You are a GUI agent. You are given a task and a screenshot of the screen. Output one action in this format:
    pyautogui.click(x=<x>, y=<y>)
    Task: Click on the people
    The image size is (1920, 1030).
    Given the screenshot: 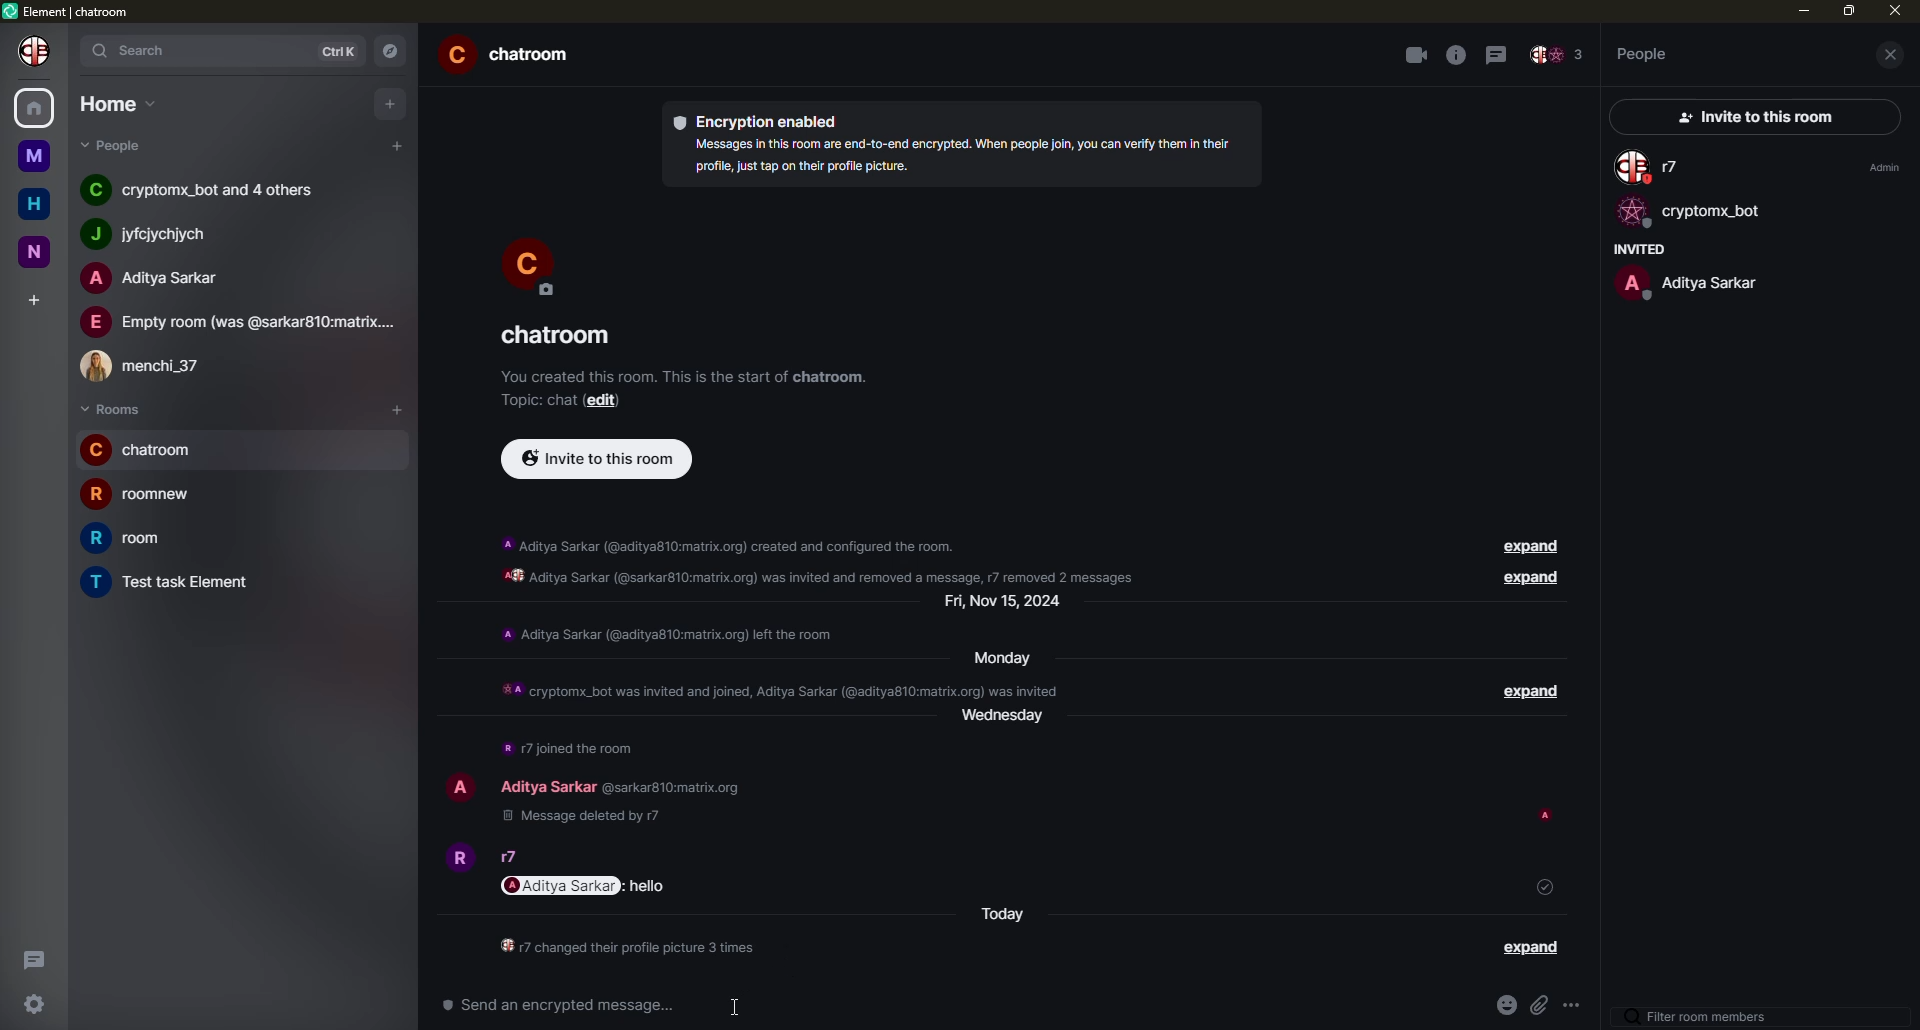 What is the action you would take?
    pyautogui.click(x=547, y=786)
    